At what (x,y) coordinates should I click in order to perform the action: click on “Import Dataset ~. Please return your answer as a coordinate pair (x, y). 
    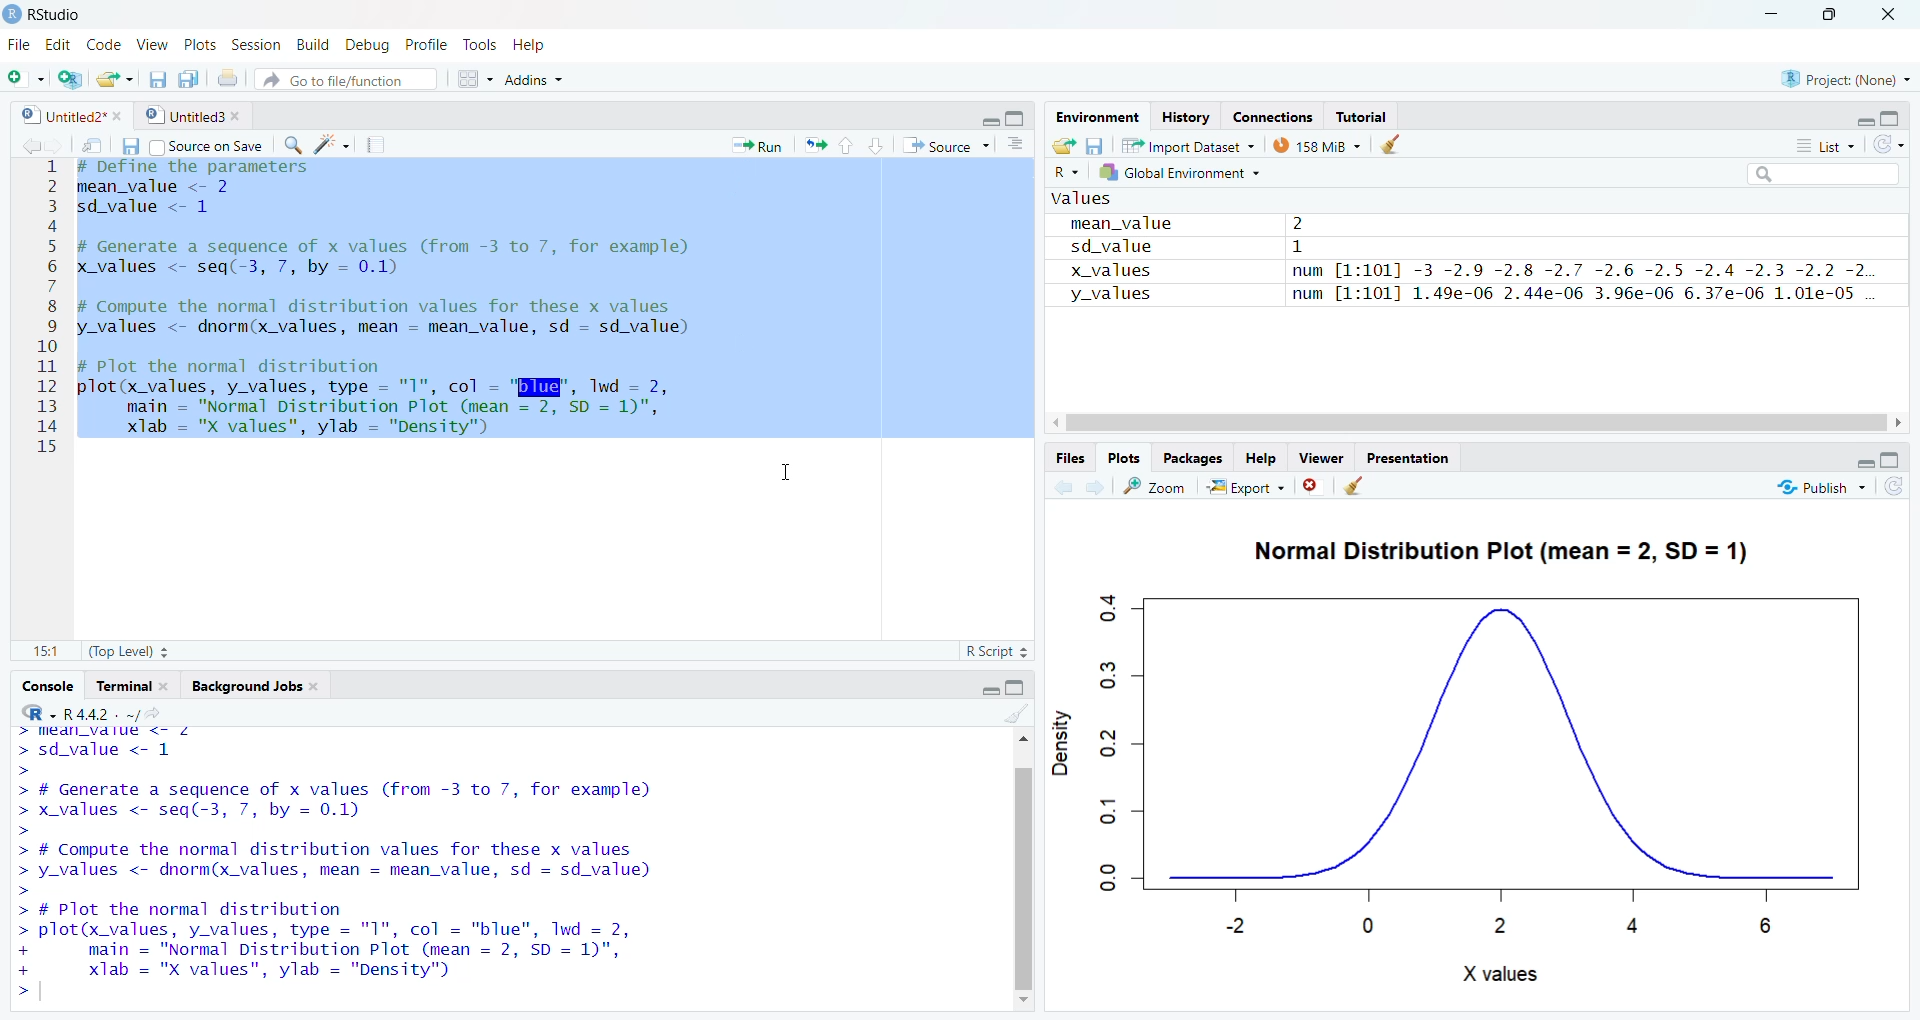
    Looking at the image, I should click on (1187, 145).